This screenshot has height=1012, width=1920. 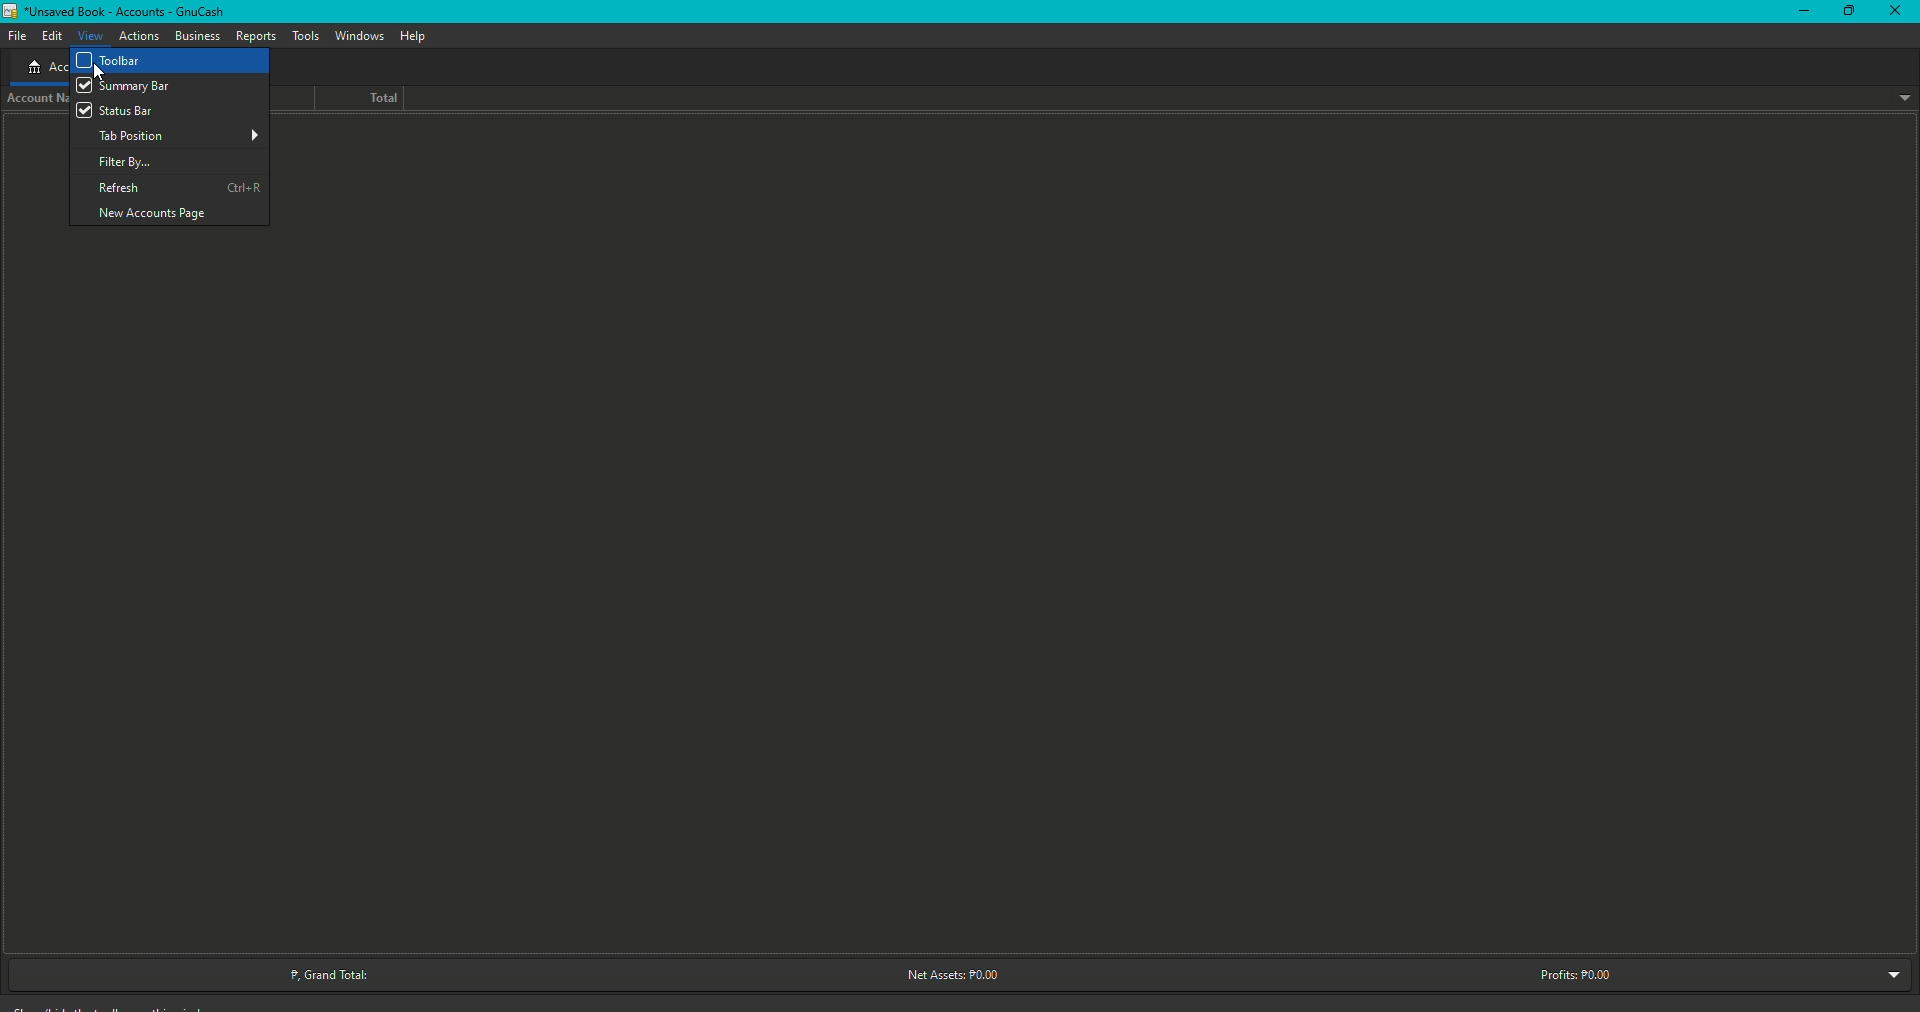 What do you see at coordinates (322, 975) in the screenshot?
I see `Grand Total` at bounding box center [322, 975].